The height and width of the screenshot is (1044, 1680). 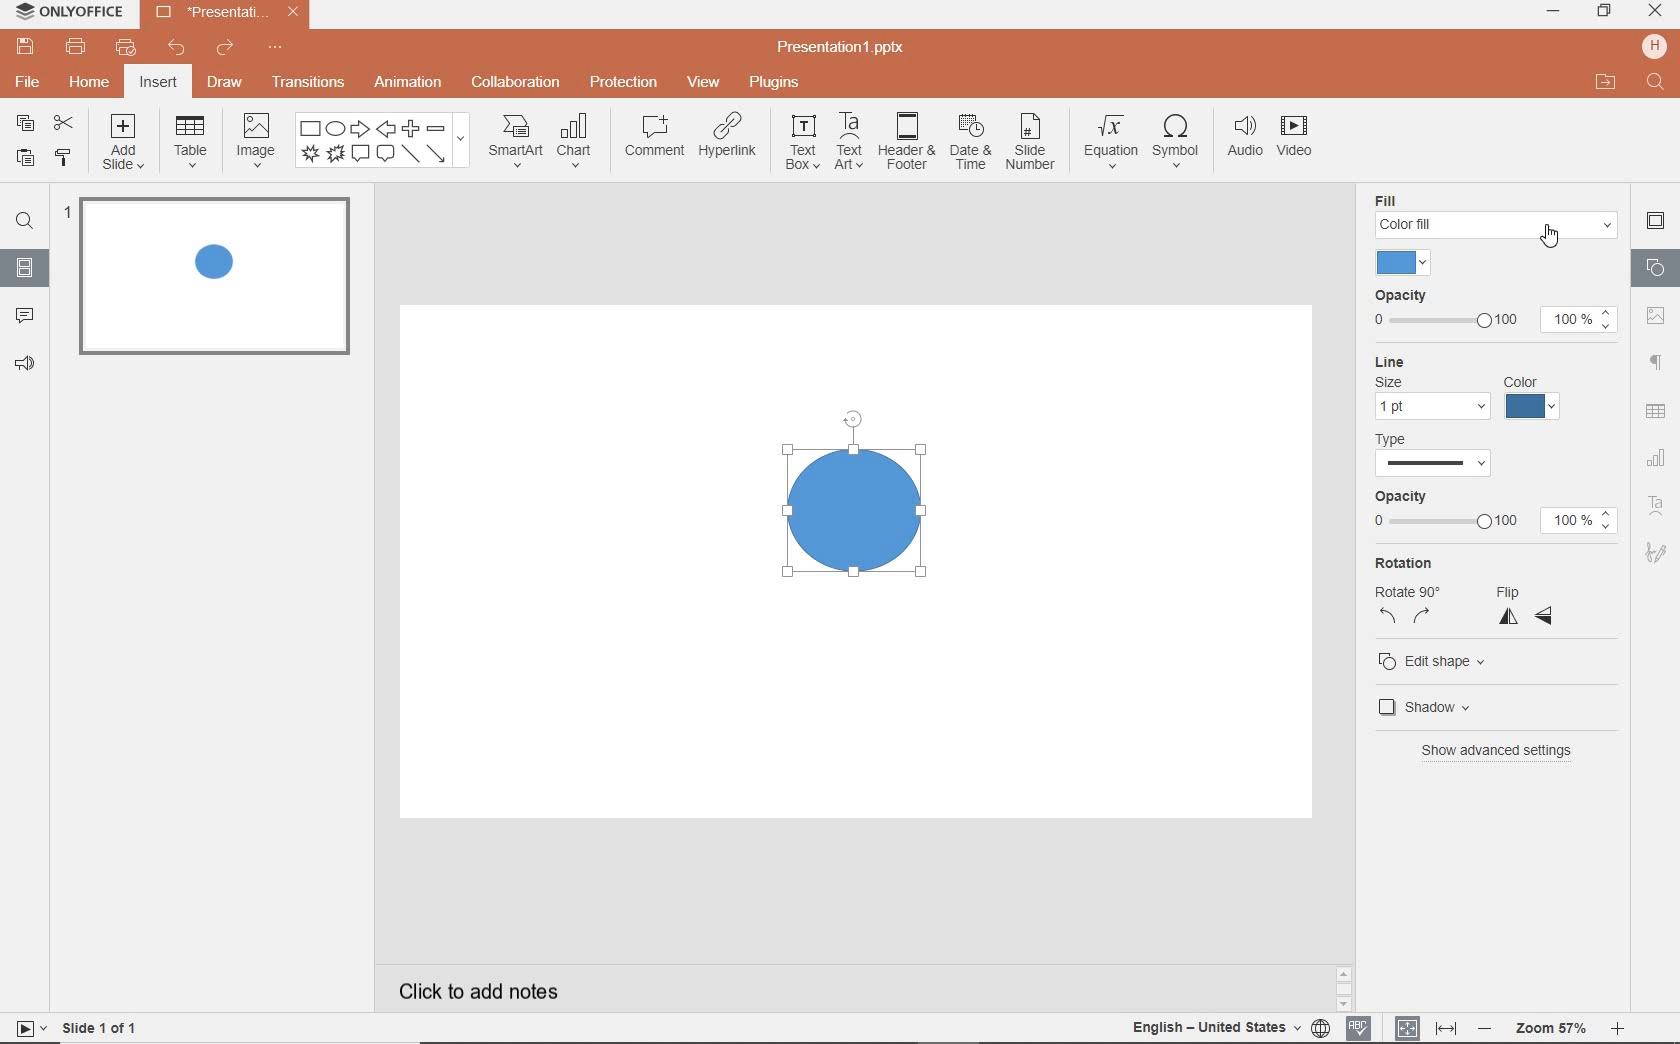 I want to click on quick print, so click(x=130, y=46).